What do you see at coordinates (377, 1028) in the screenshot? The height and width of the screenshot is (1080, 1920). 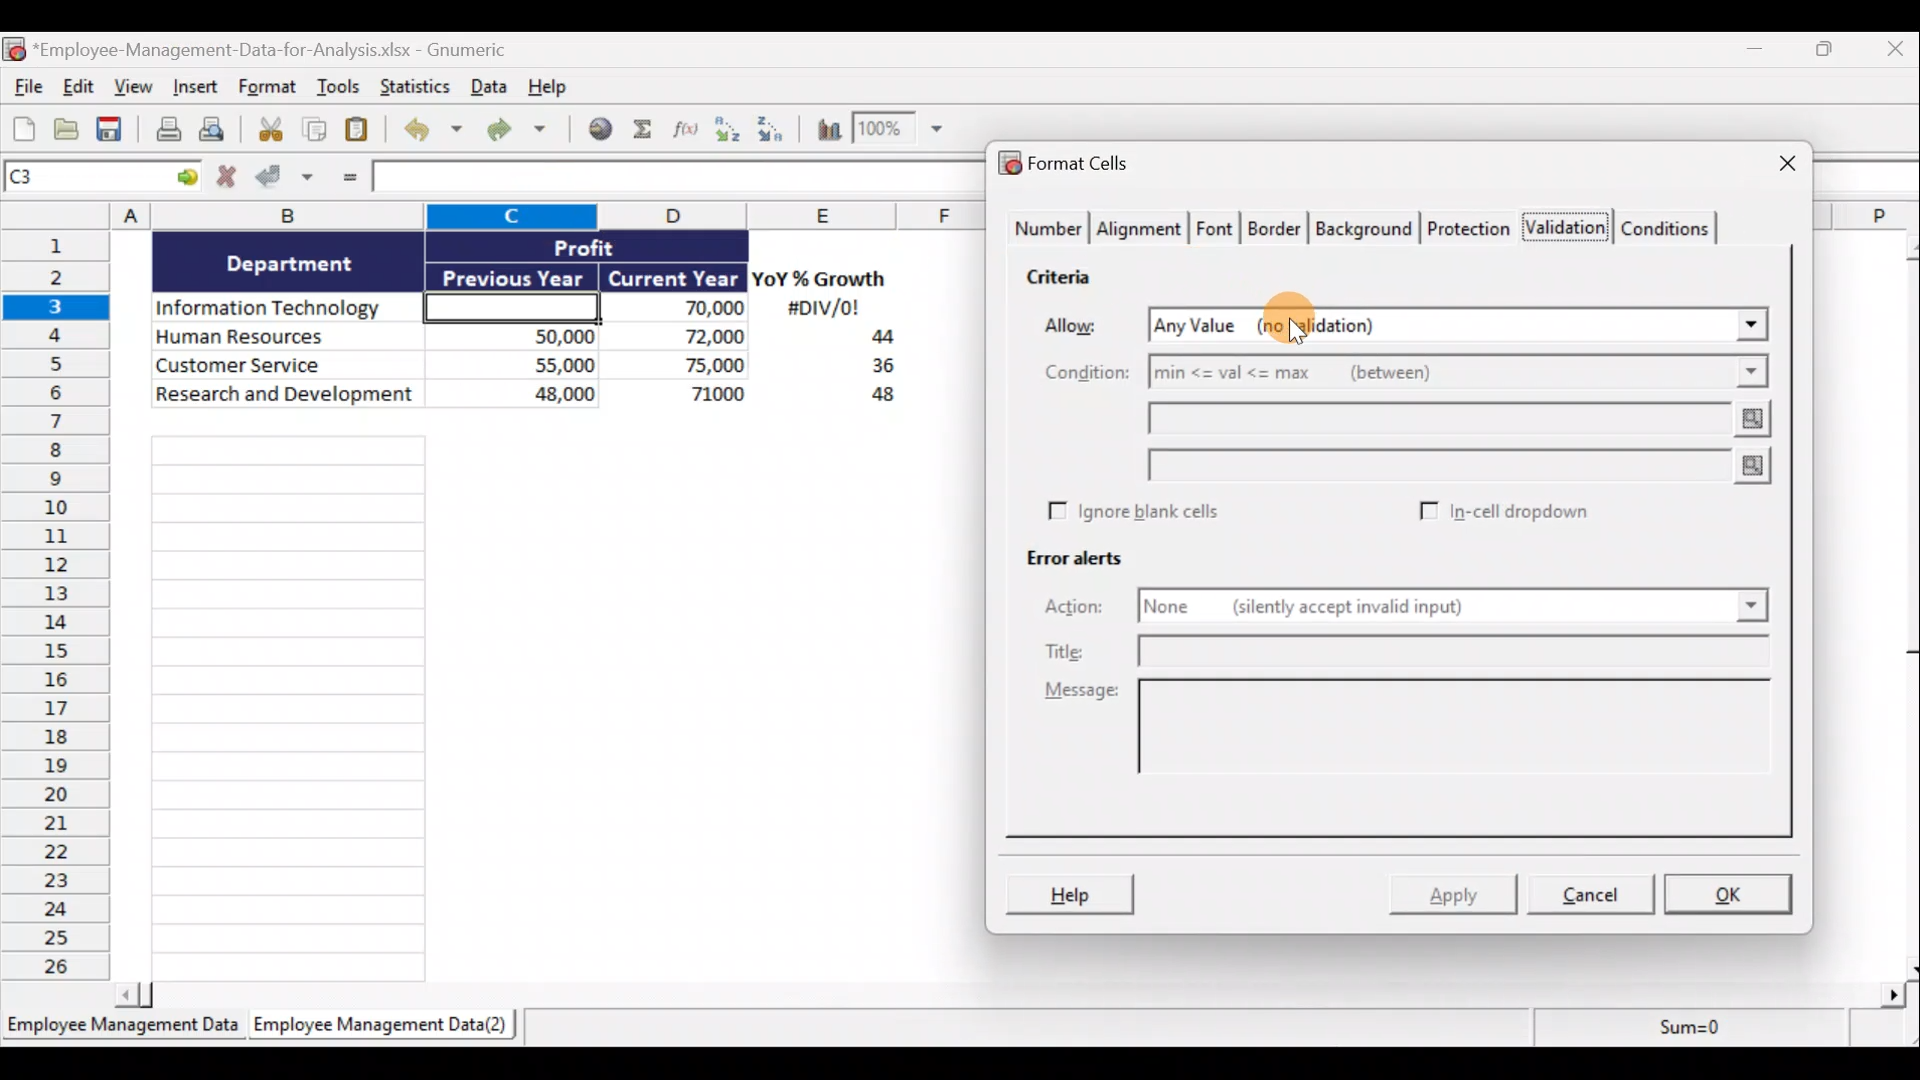 I see `Employee Management Data(2)` at bounding box center [377, 1028].